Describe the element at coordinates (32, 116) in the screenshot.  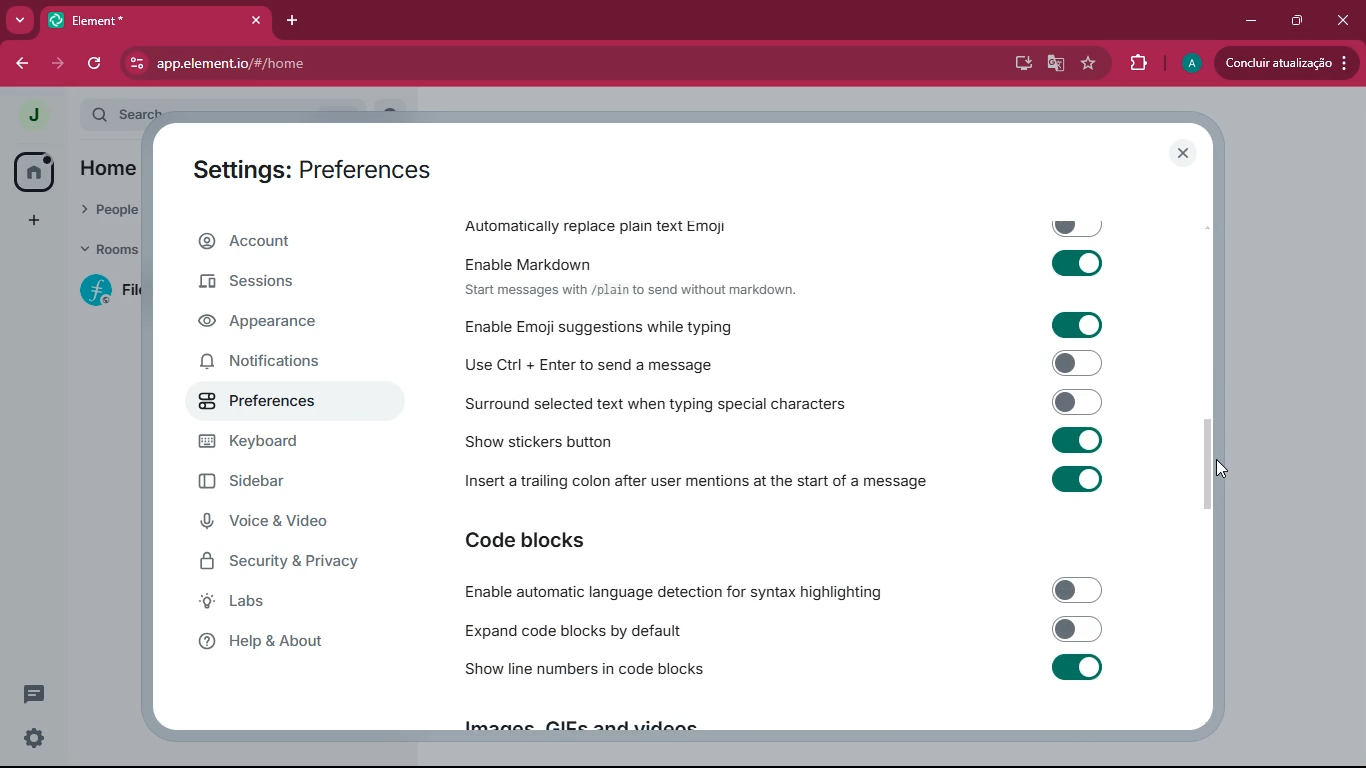
I see `profile picture` at that location.